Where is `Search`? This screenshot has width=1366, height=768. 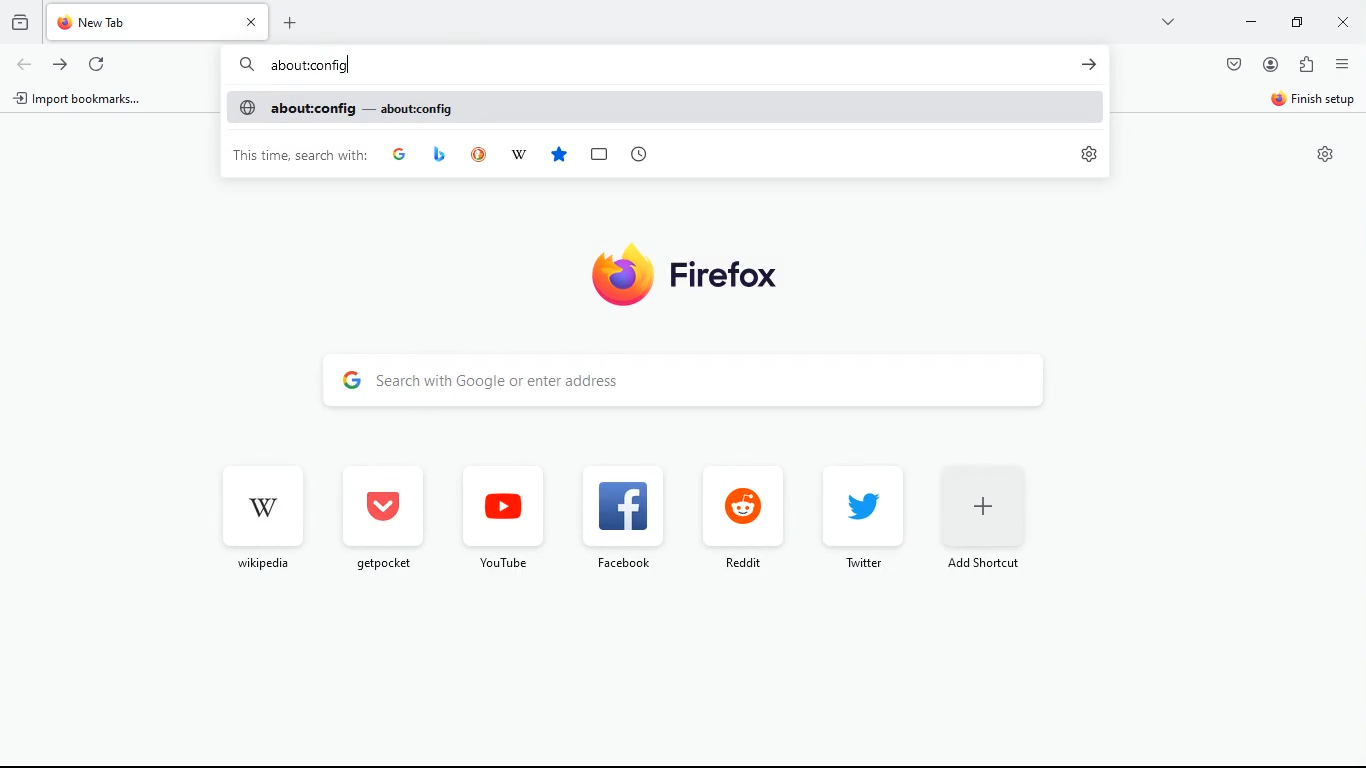 Search is located at coordinates (246, 65).